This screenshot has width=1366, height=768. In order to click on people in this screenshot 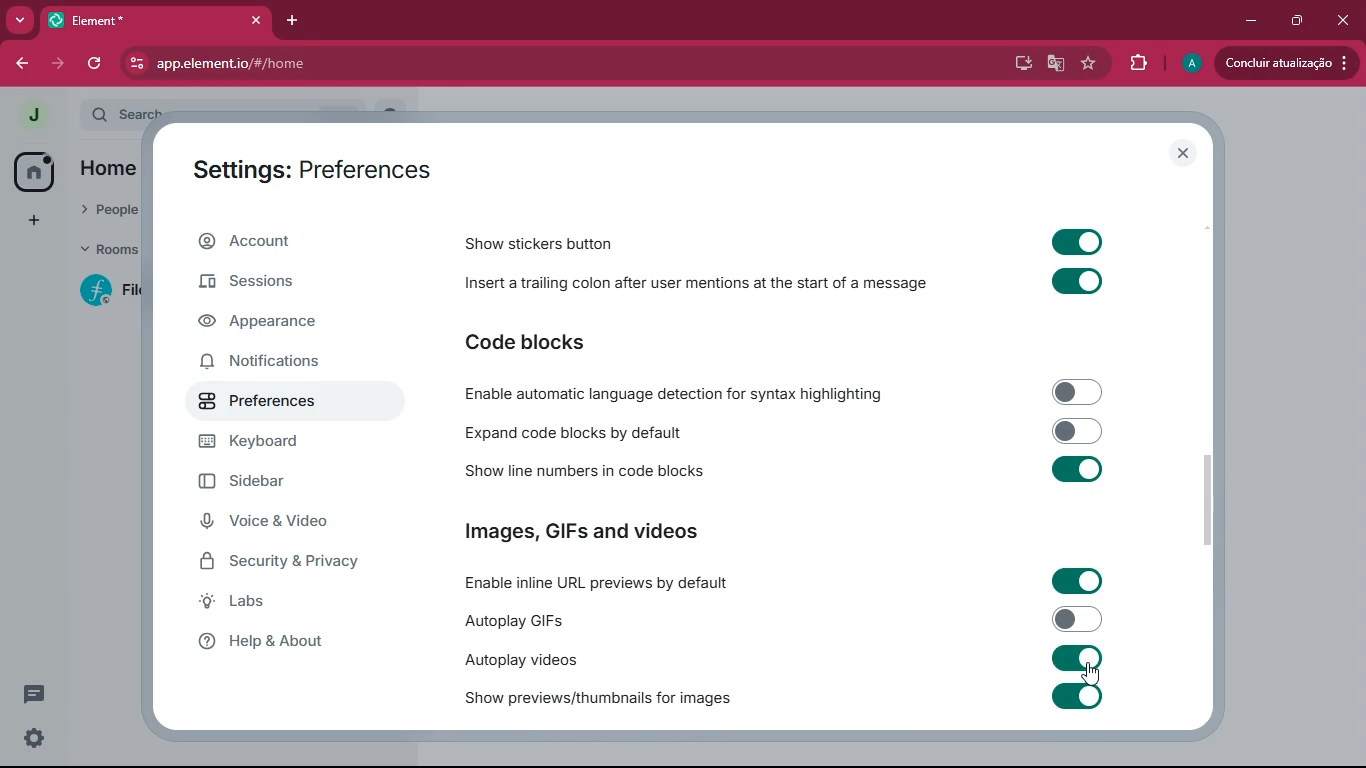, I will do `click(110, 211)`.